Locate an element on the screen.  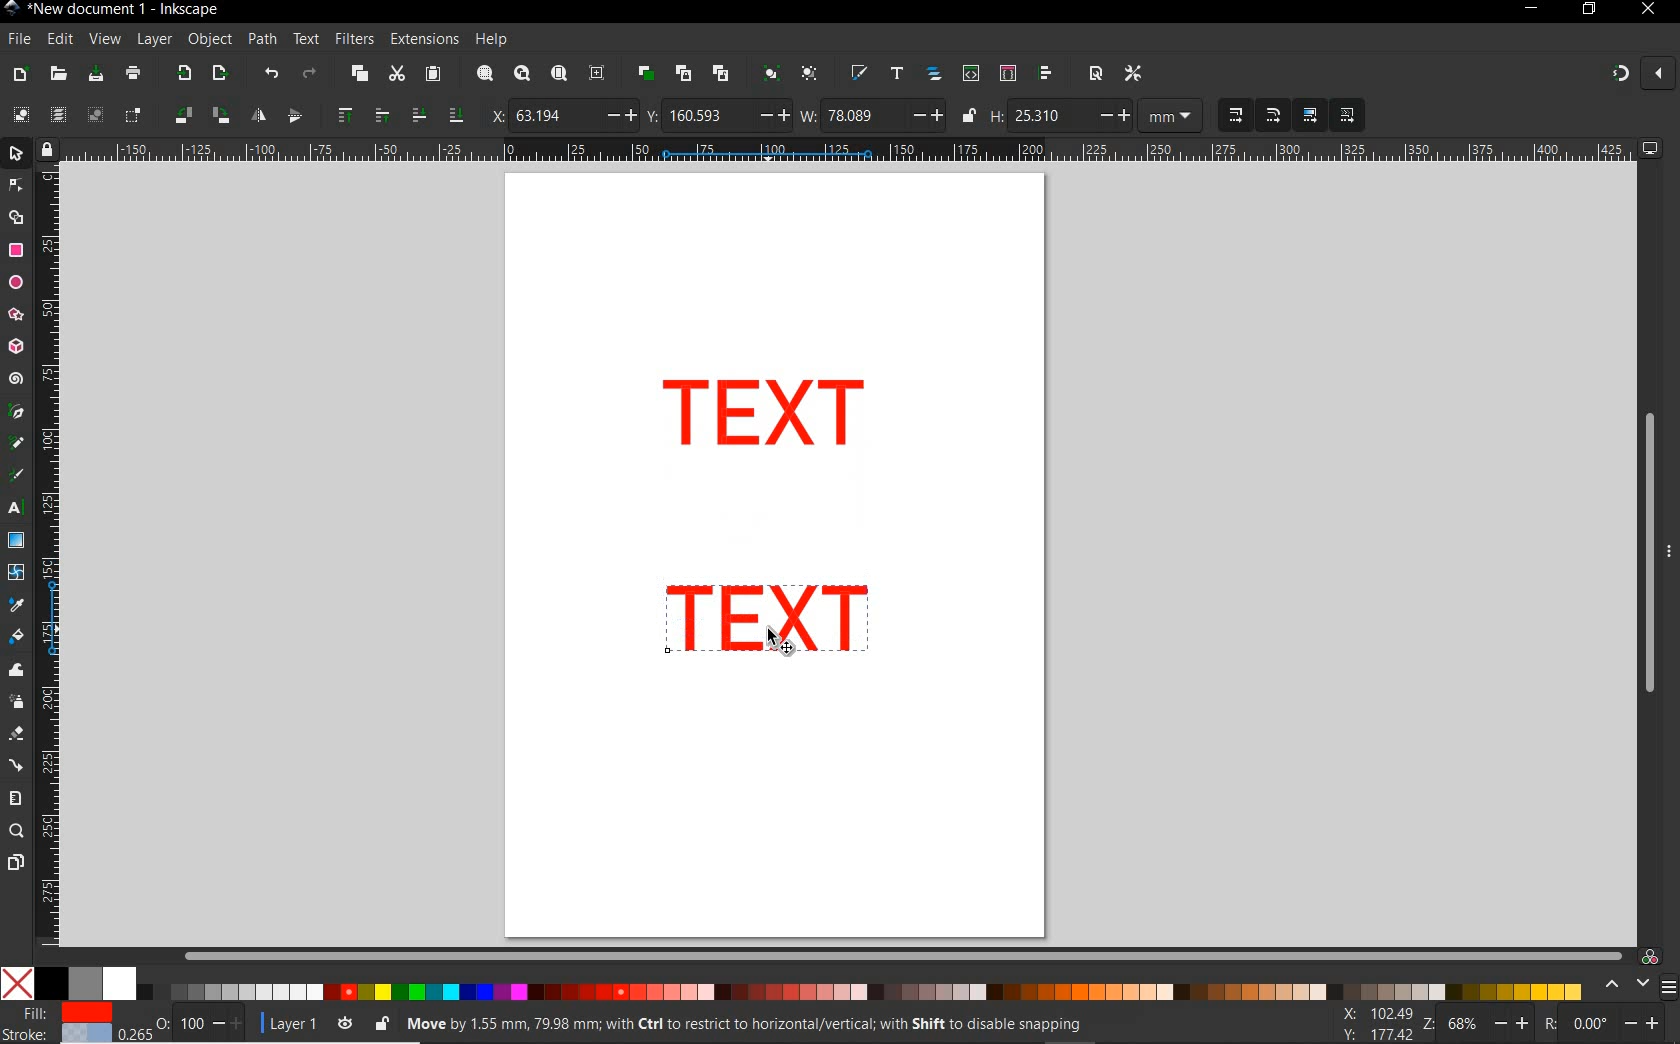
rotation is located at coordinates (1604, 1022).